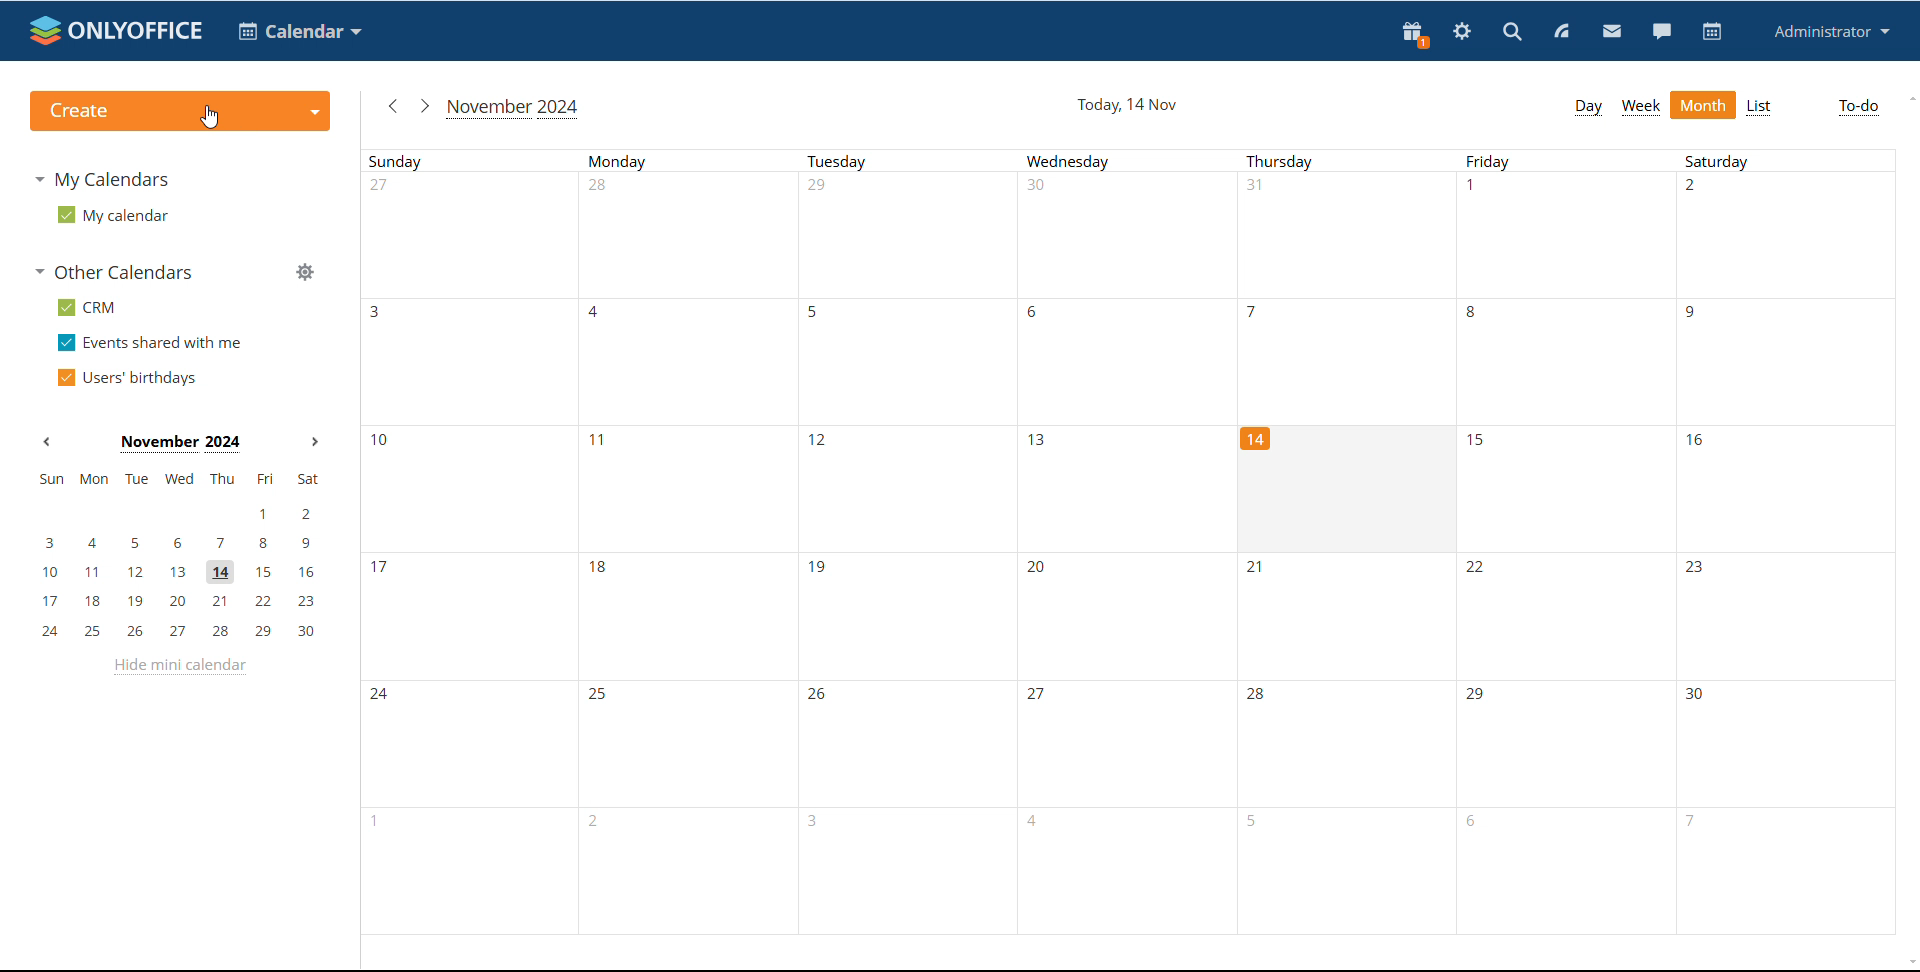  What do you see at coordinates (1134, 884) in the screenshot?
I see `Different dates of the month` at bounding box center [1134, 884].